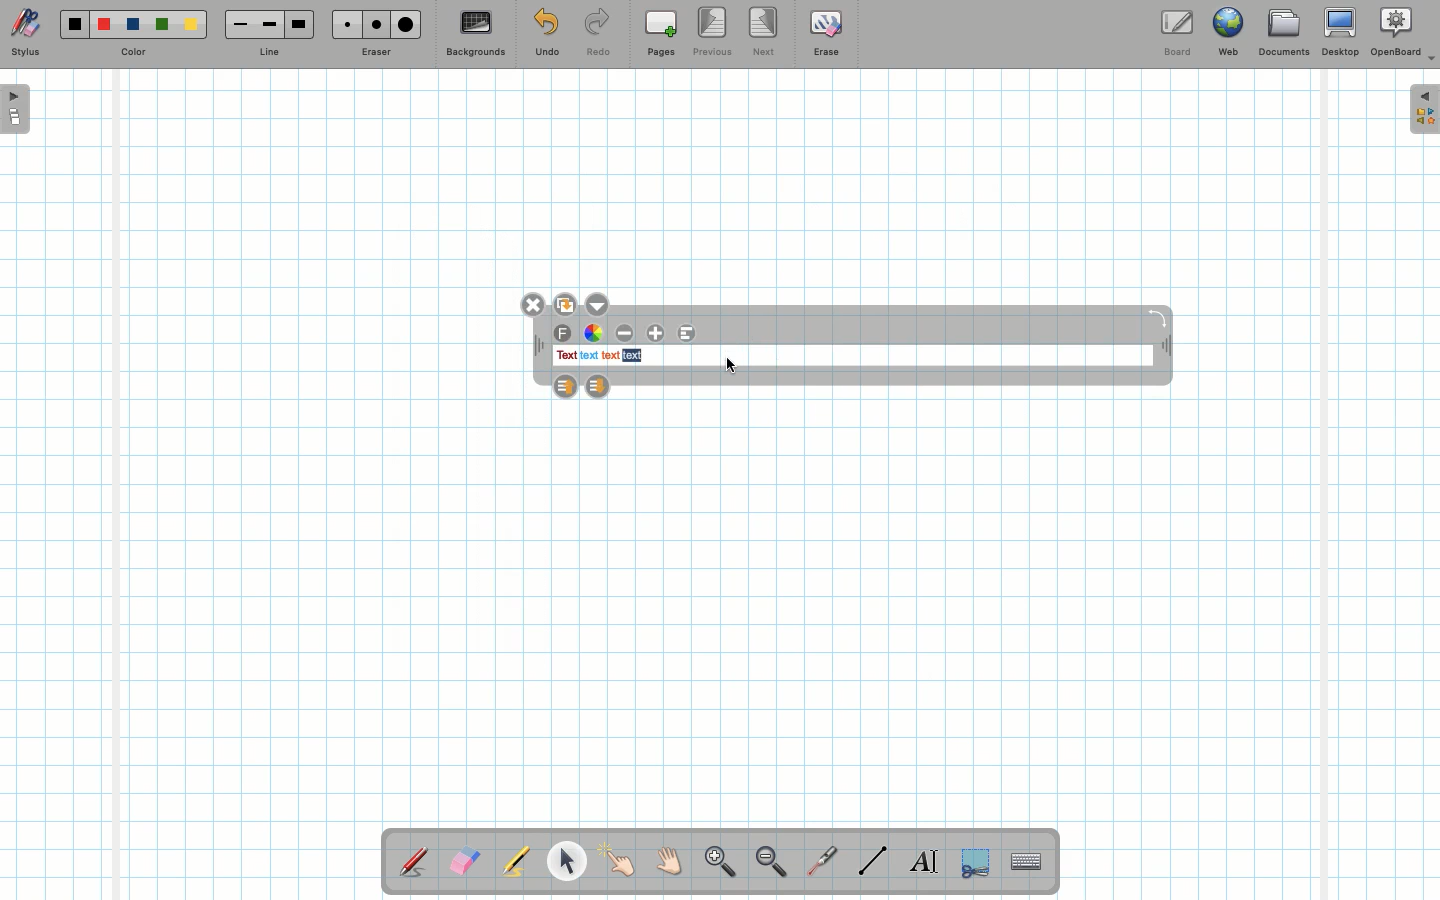 This screenshot has width=1440, height=900. What do you see at coordinates (269, 53) in the screenshot?
I see `Line` at bounding box center [269, 53].